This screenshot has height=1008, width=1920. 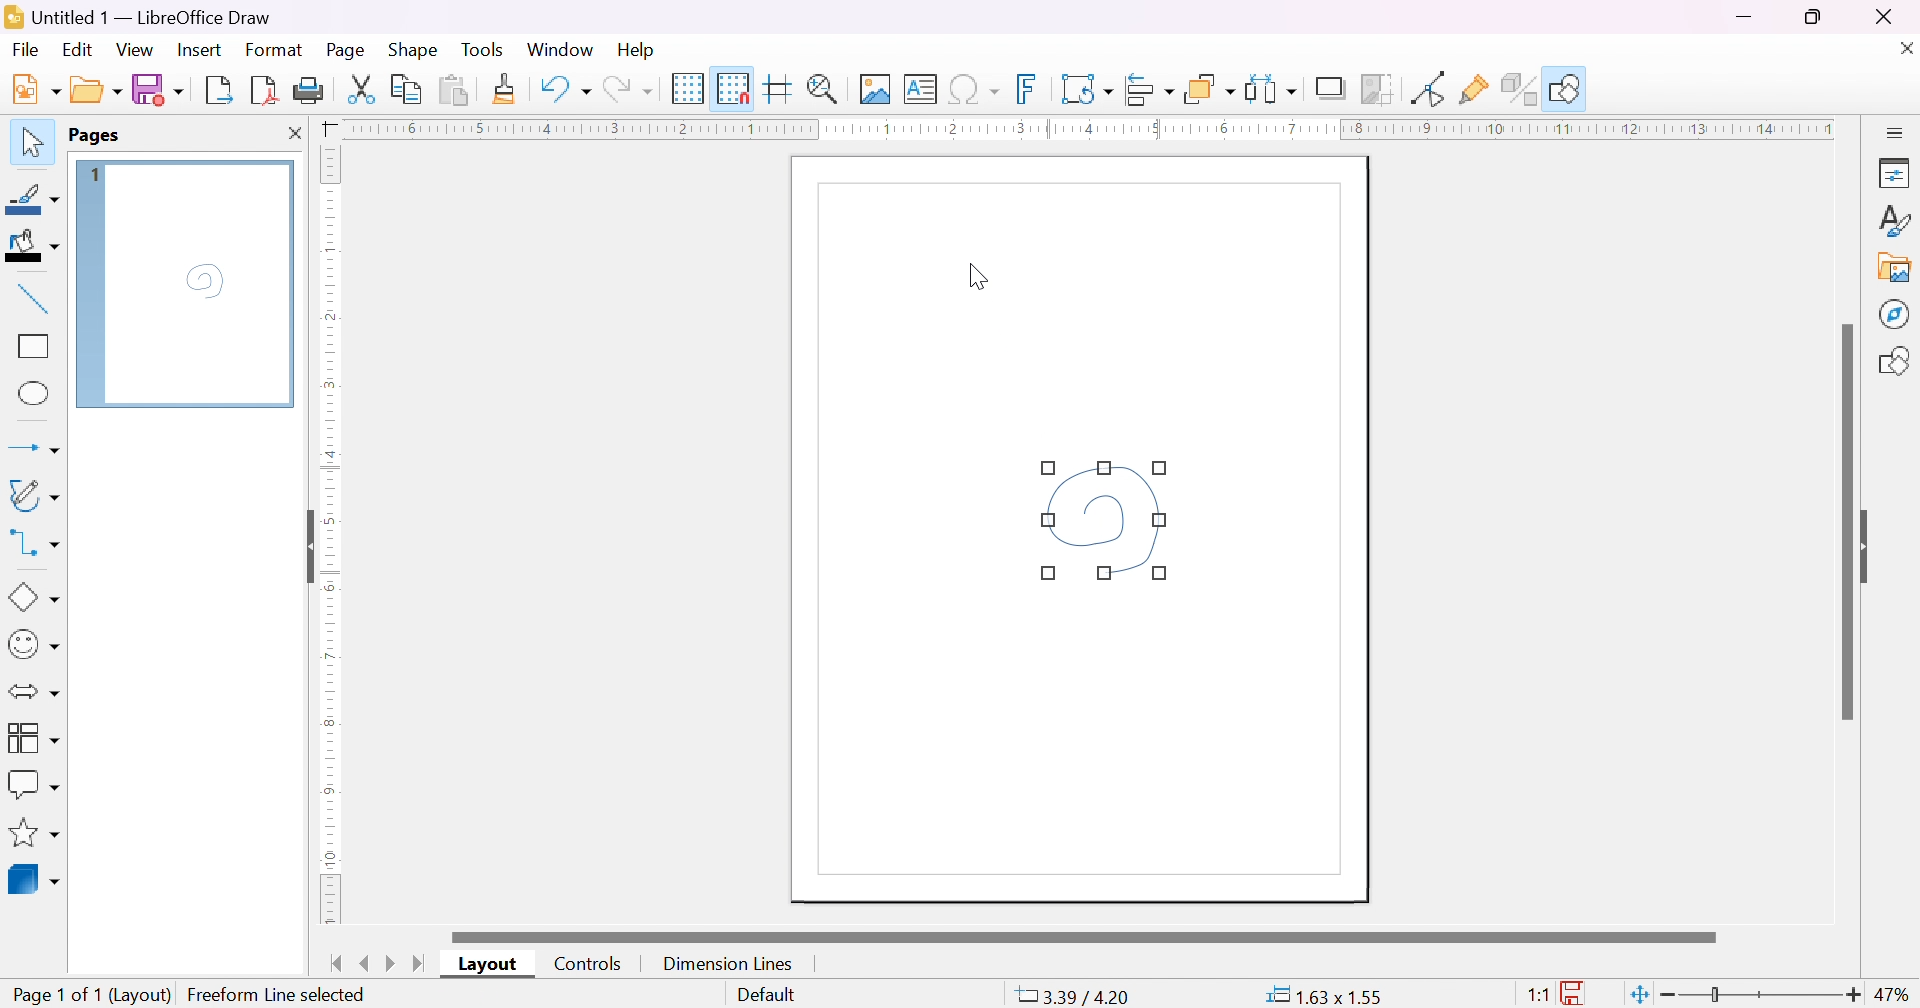 I want to click on lines and arrows, so click(x=37, y=449).